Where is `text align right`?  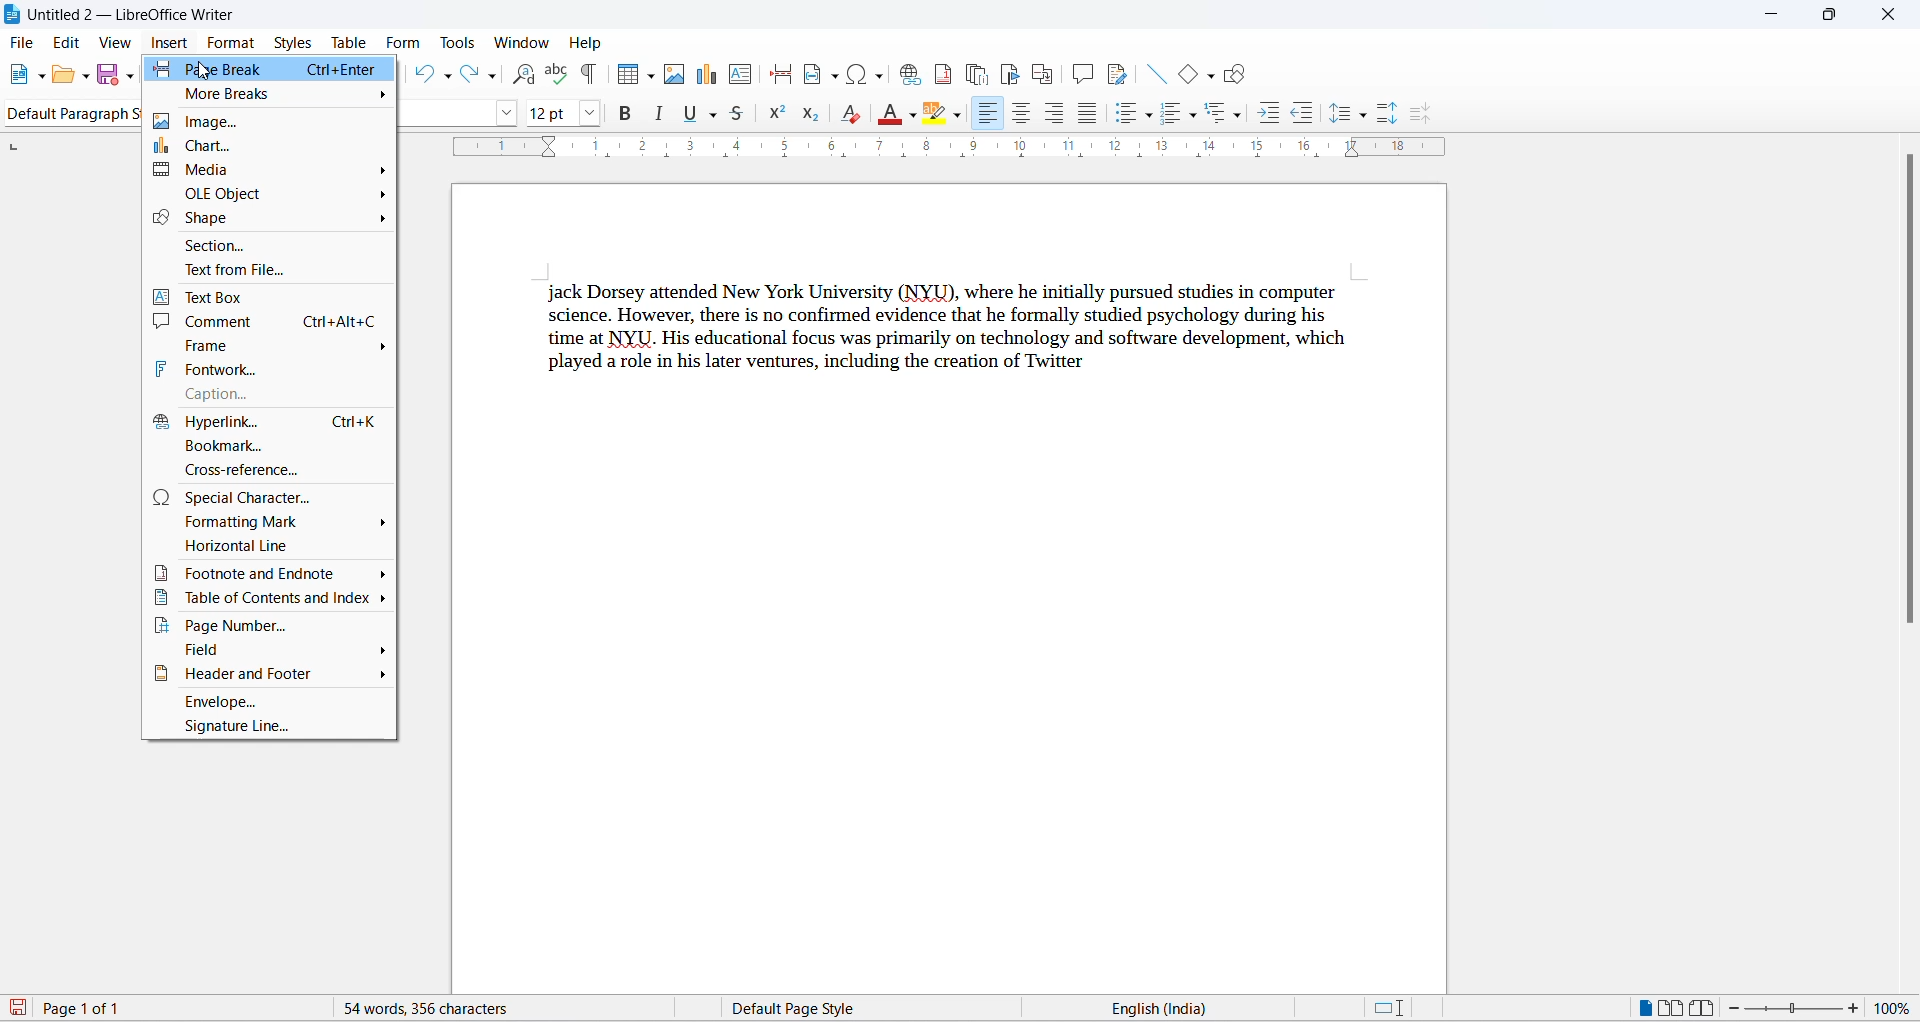
text align right is located at coordinates (1050, 112).